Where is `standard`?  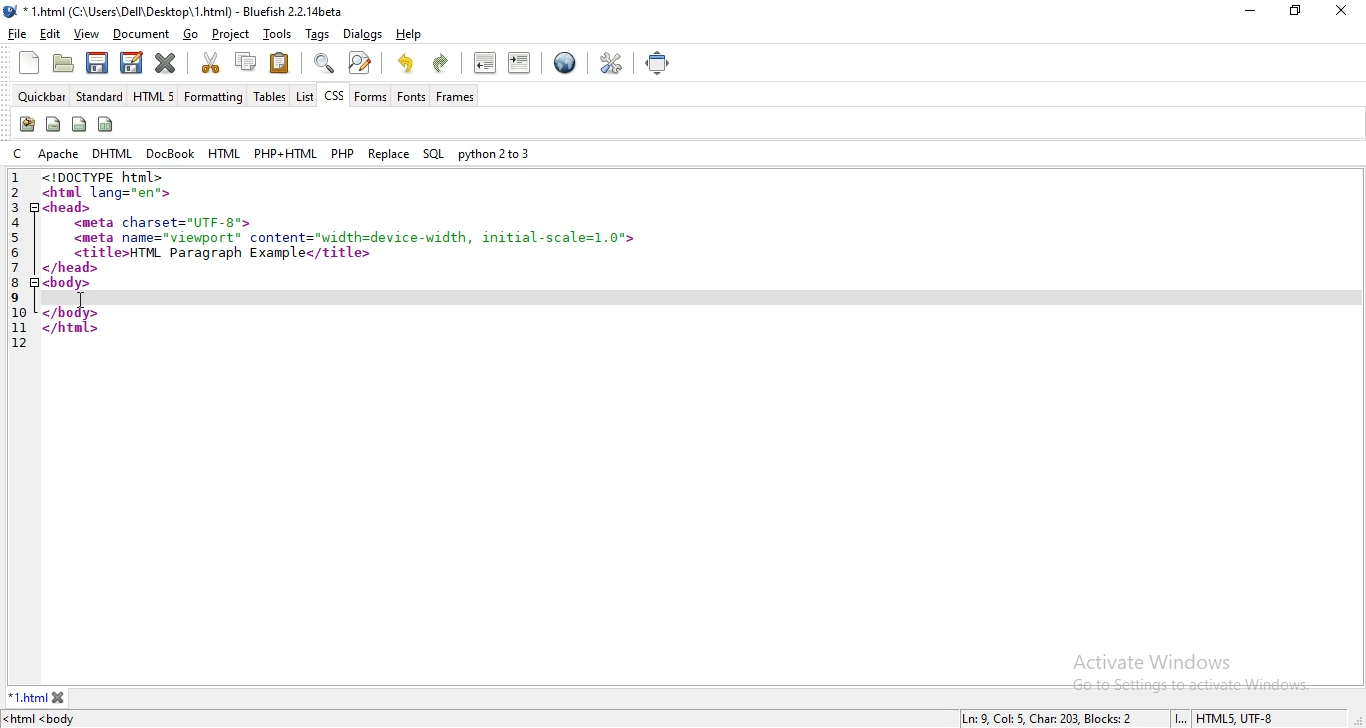 standard is located at coordinates (98, 94).